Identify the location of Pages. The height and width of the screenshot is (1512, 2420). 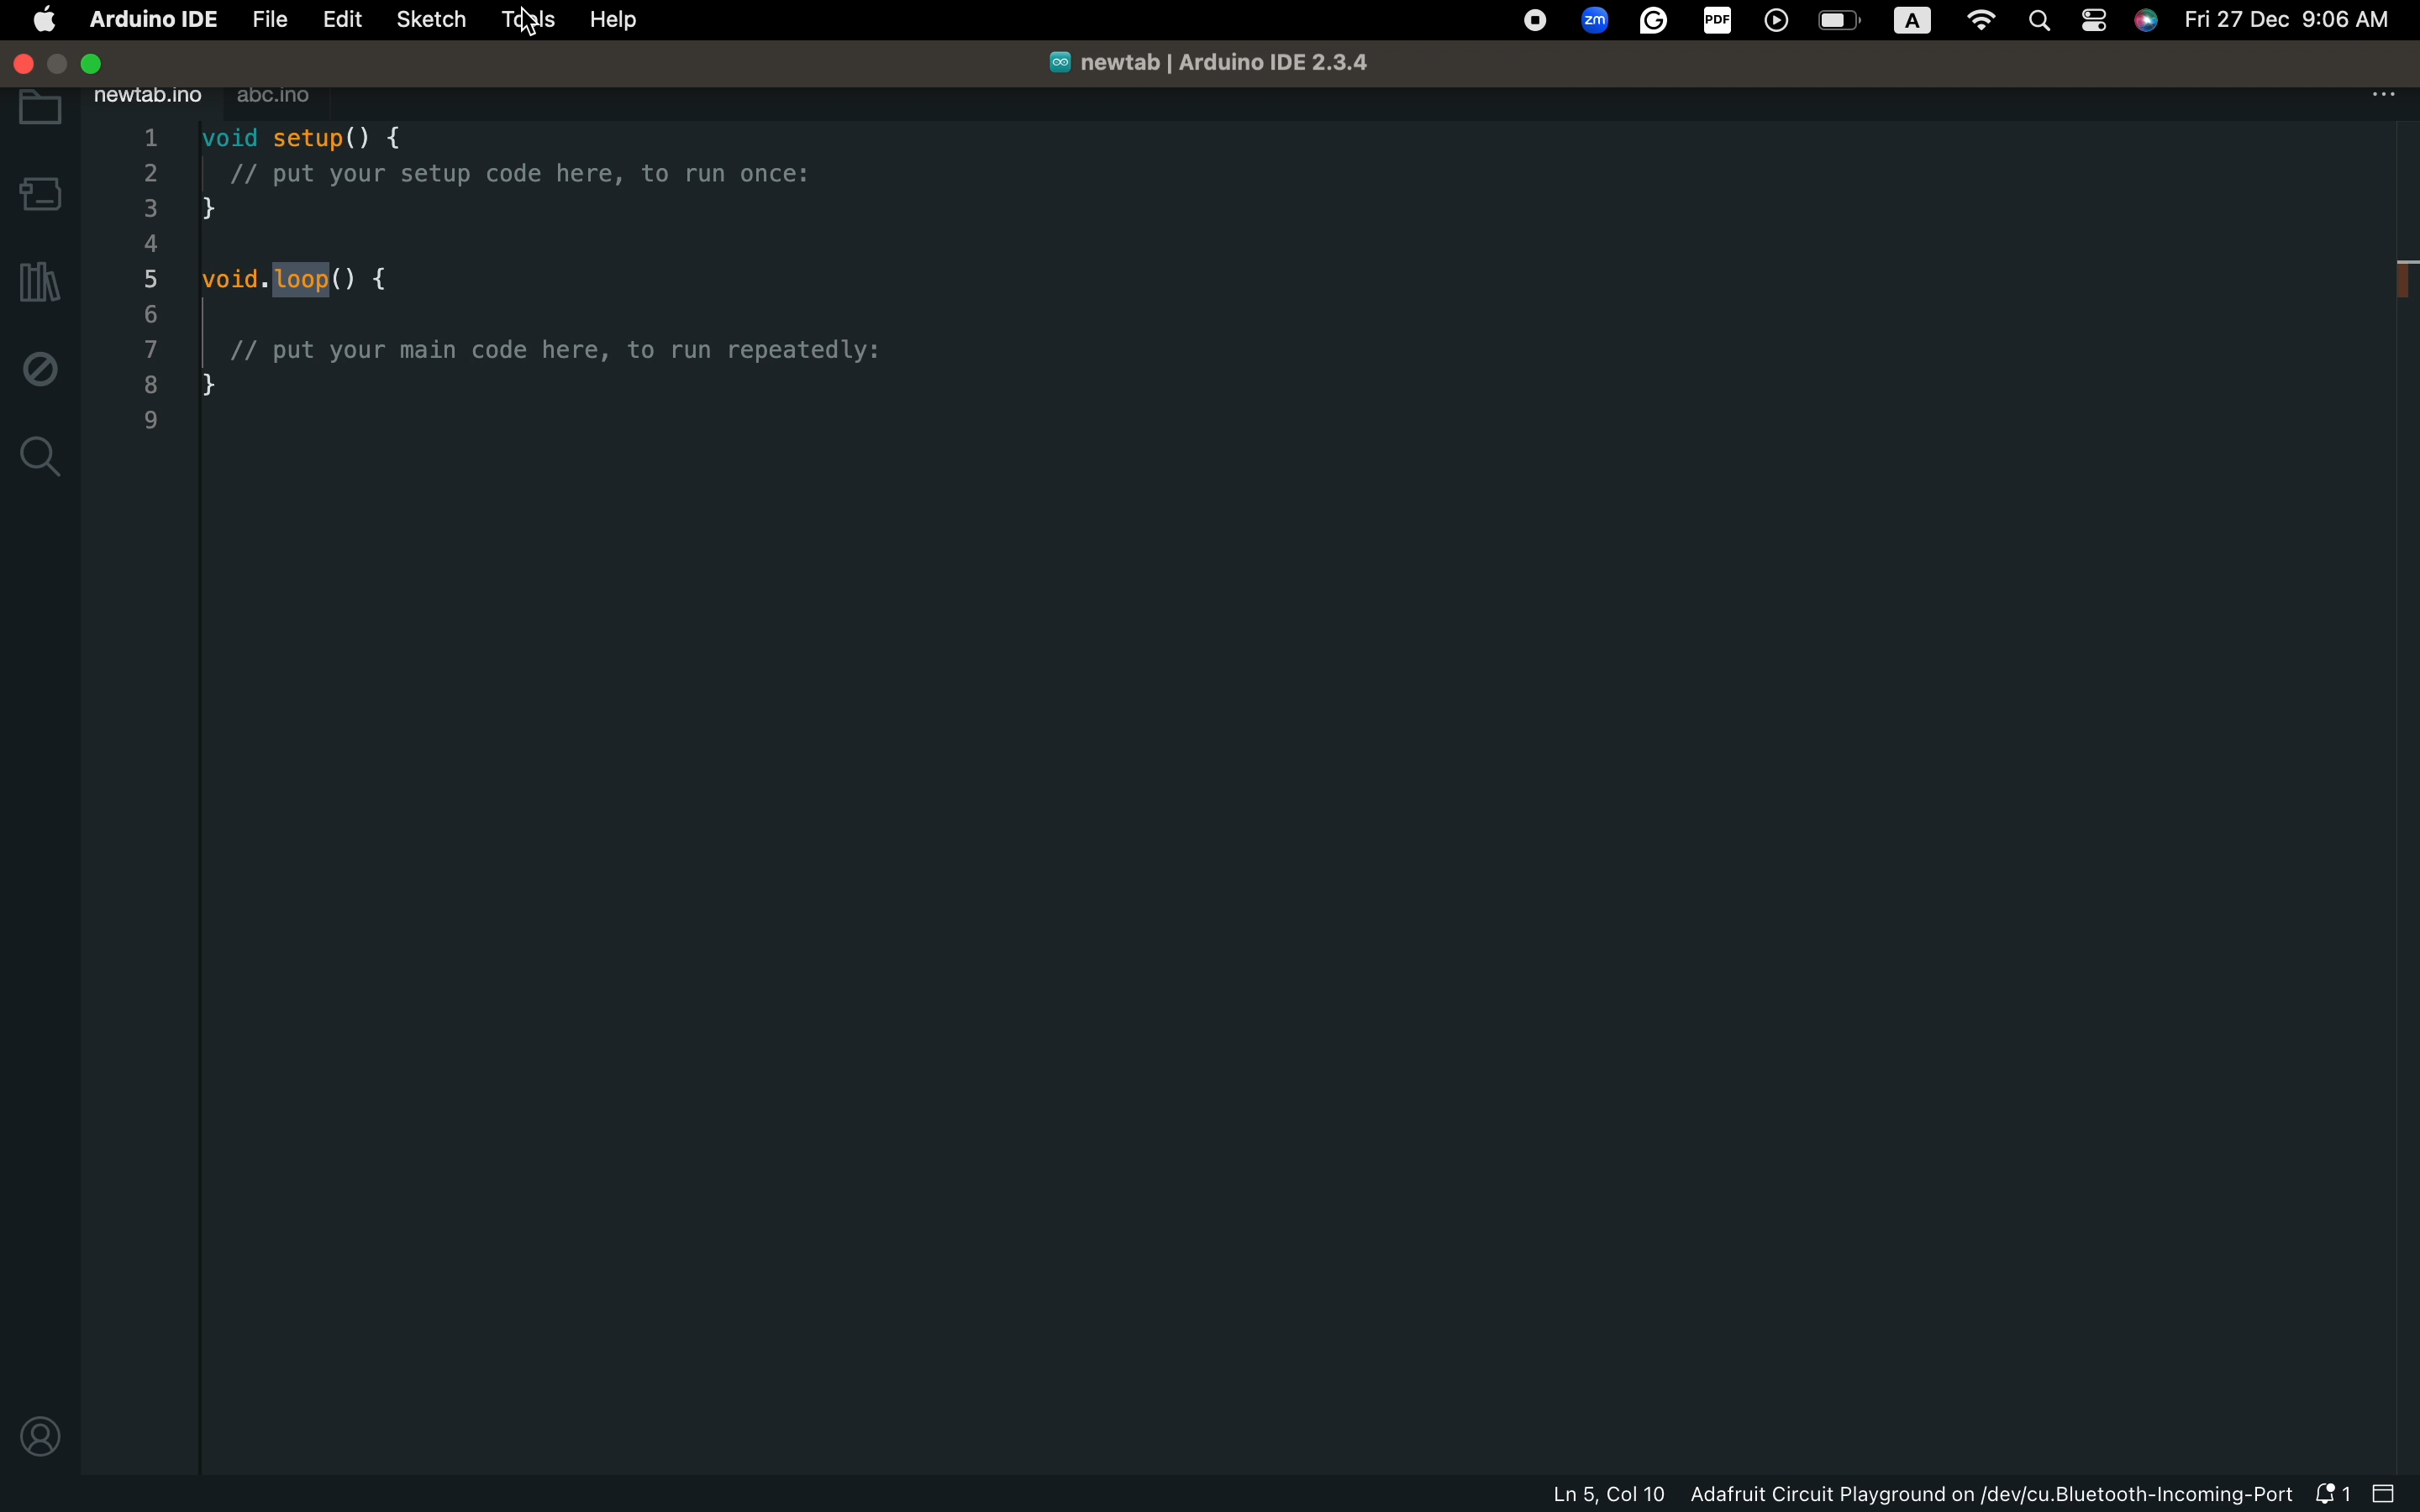
(2093, 23).